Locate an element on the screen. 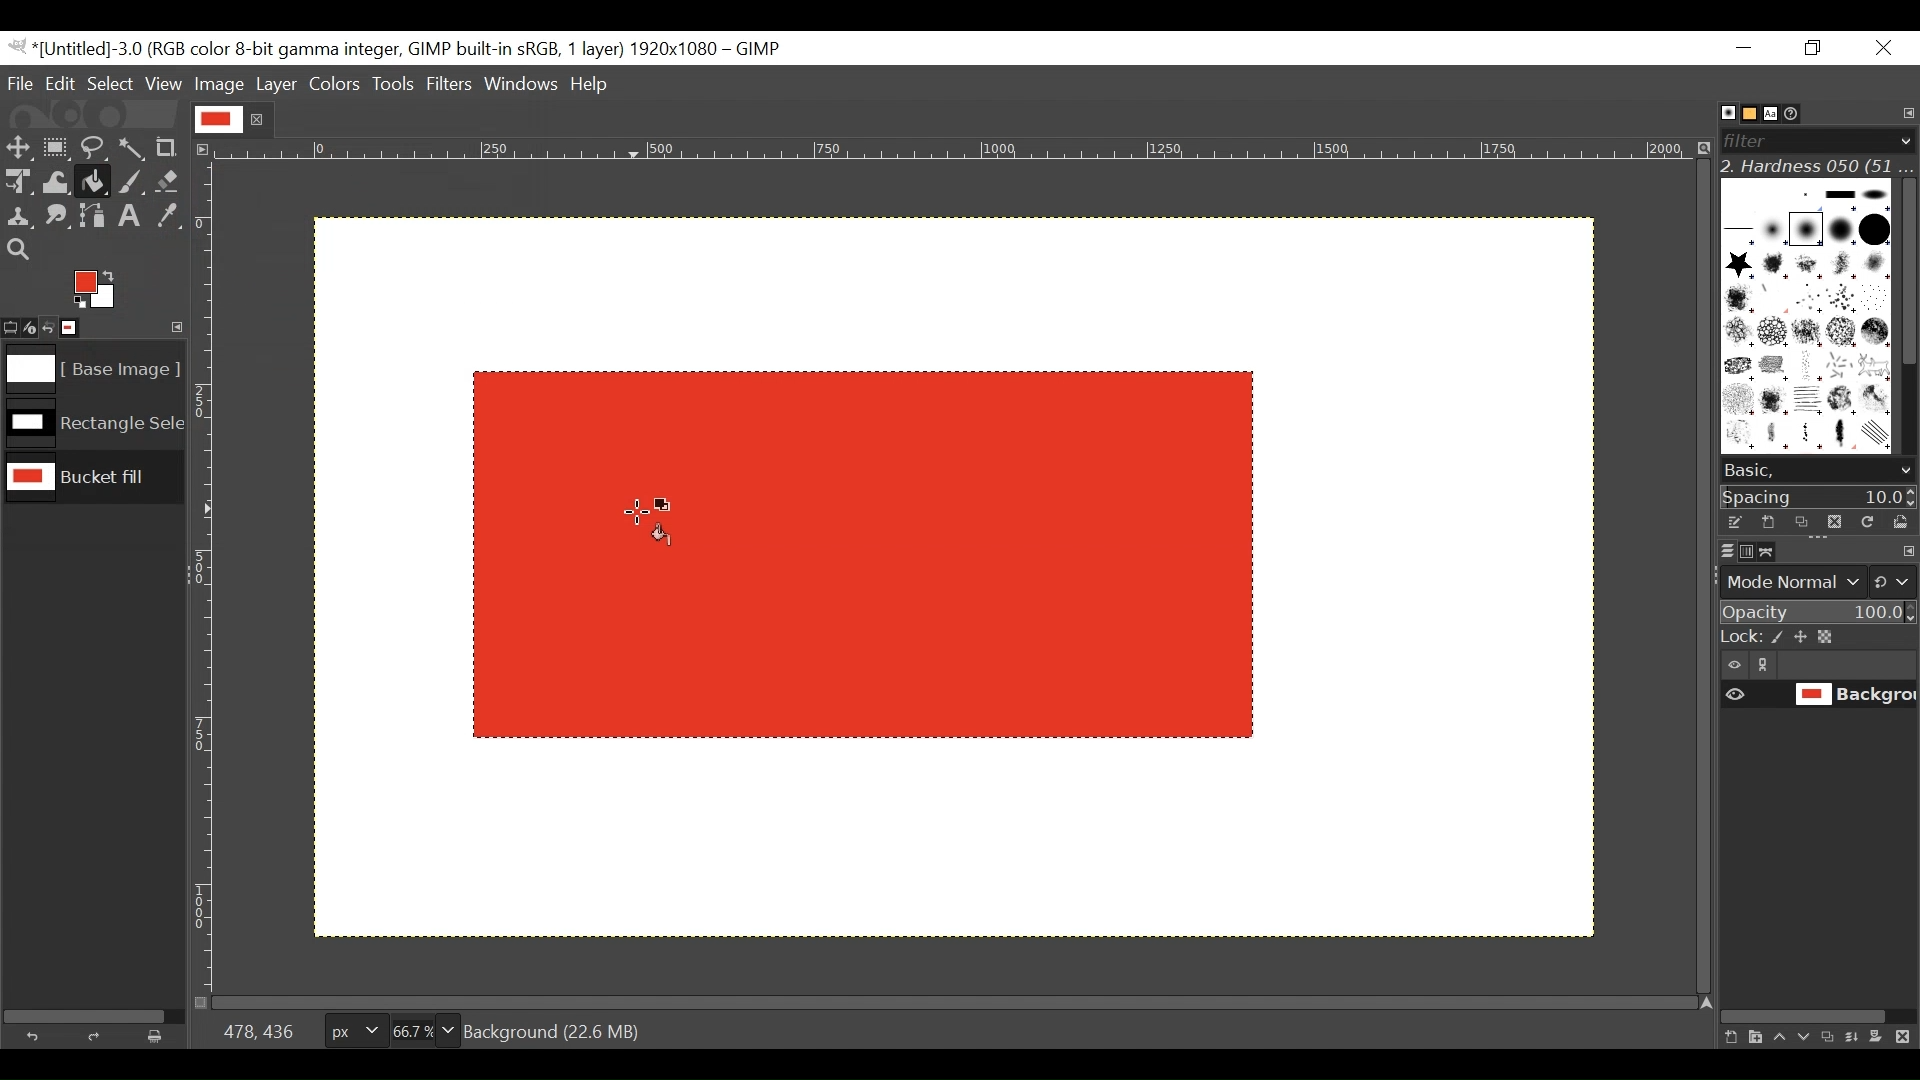 This screenshot has height=1080, width=1920. Paintbrush tool is located at coordinates (131, 184).